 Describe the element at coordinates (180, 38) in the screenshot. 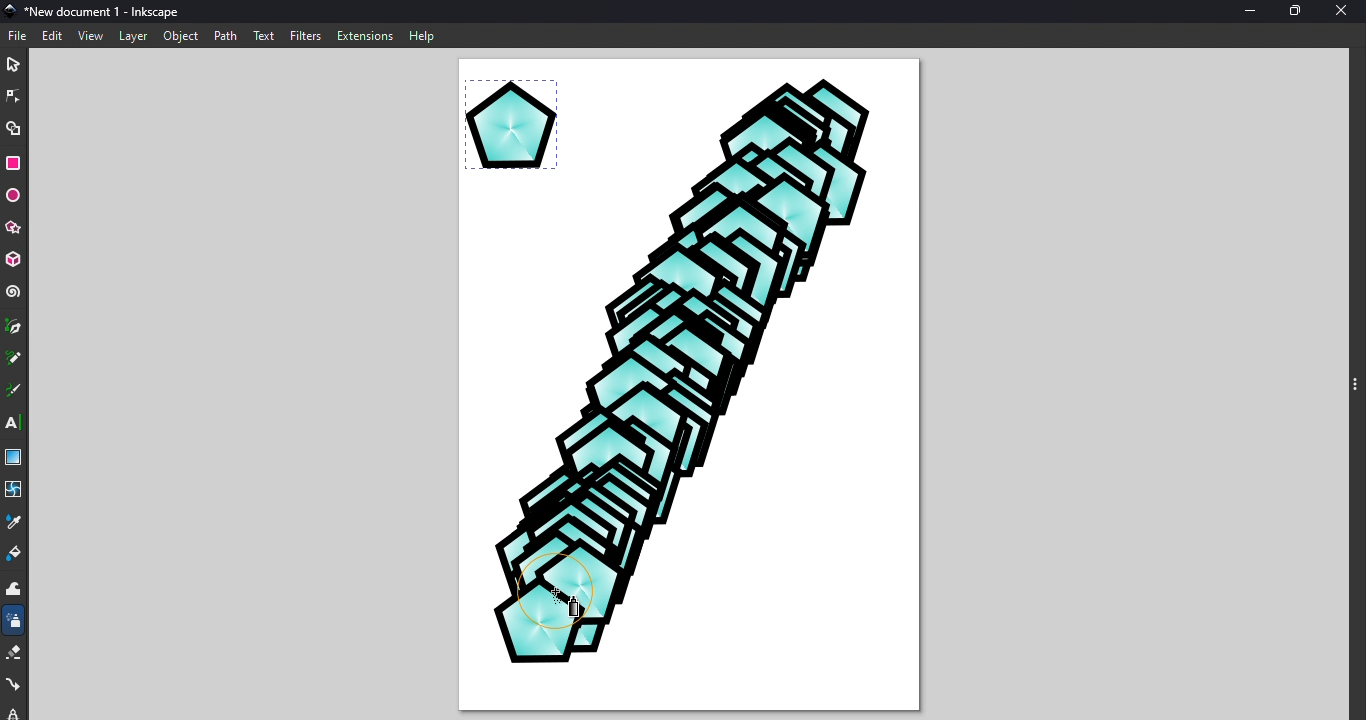

I see `Object` at that location.